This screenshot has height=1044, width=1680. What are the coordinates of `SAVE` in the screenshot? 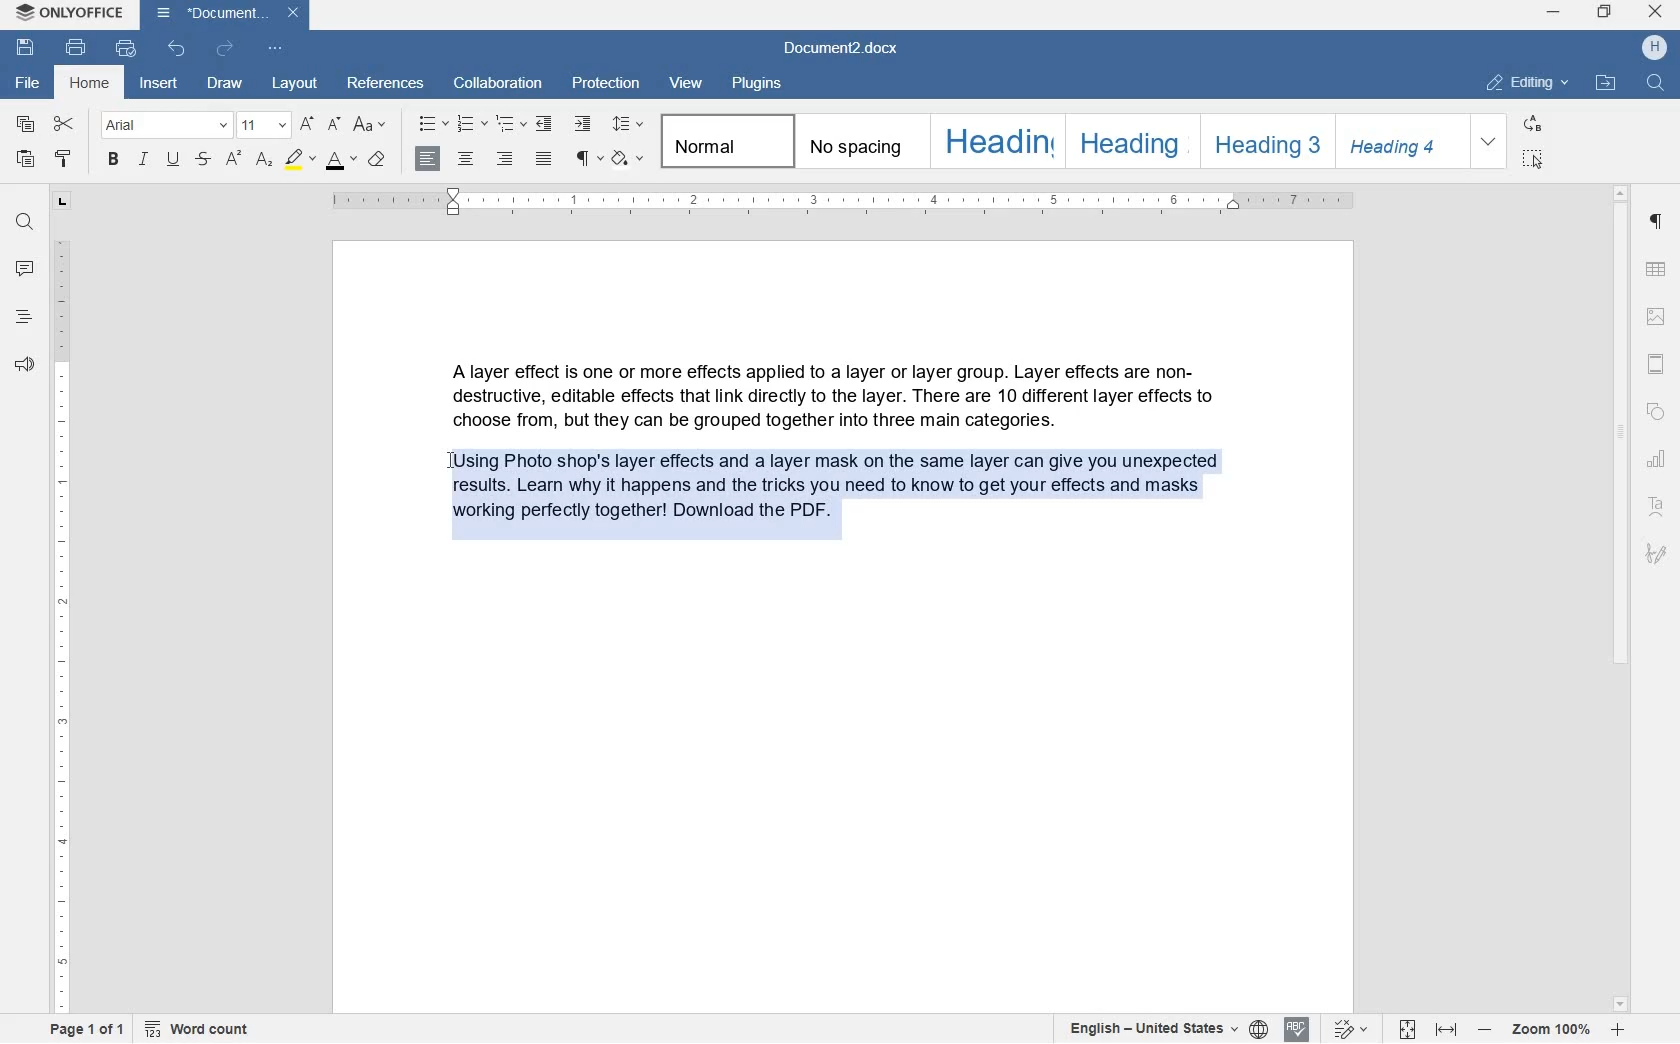 It's located at (28, 50).